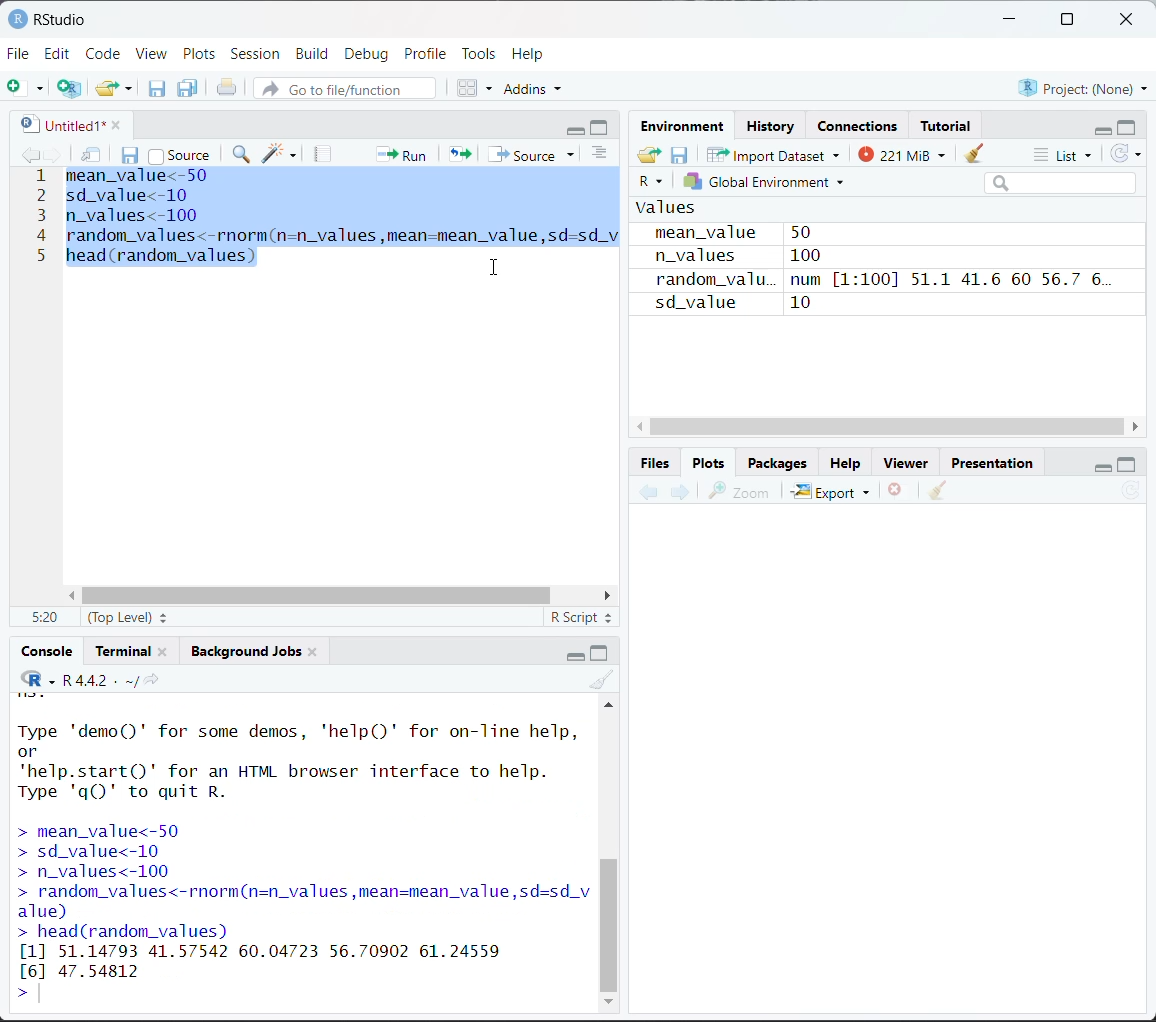 This screenshot has height=1022, width=1156. Describe the element at coordinates (910, 464) in the screenshot. I see `Viewer` at that location.